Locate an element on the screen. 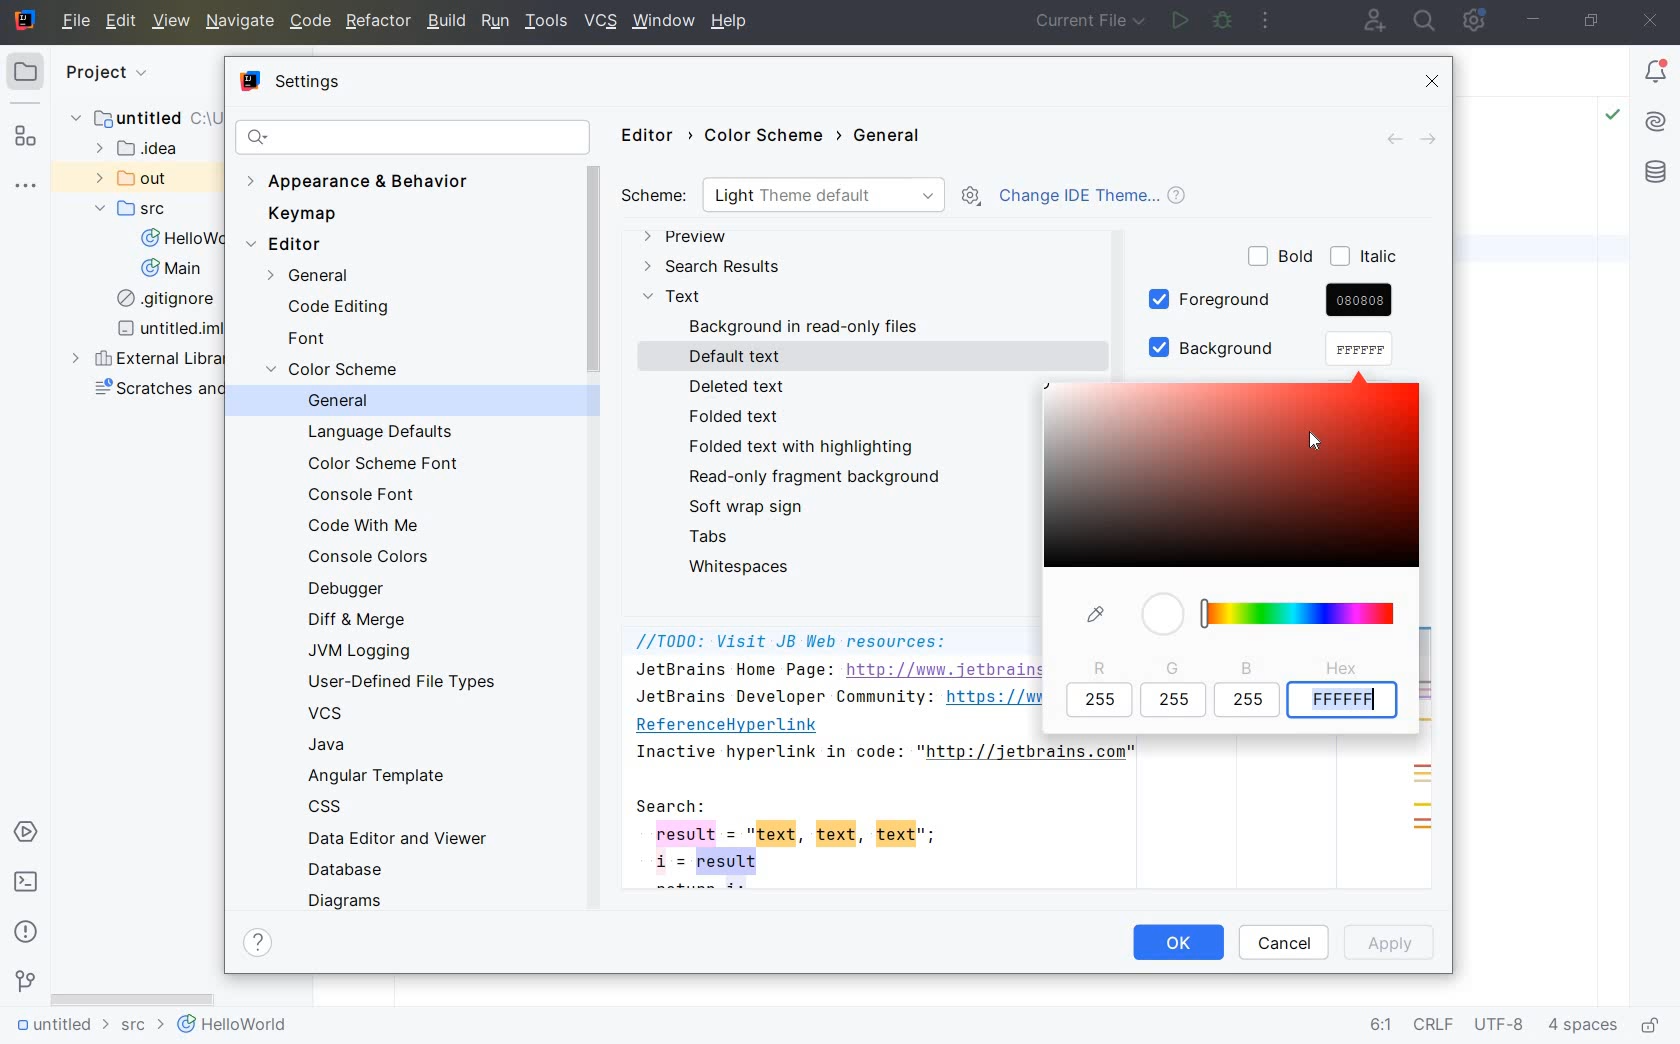 The height and width of the screenshot is (1044, 1680). LANGUAGE DEFAULTS is located at coordinates (380, 434).